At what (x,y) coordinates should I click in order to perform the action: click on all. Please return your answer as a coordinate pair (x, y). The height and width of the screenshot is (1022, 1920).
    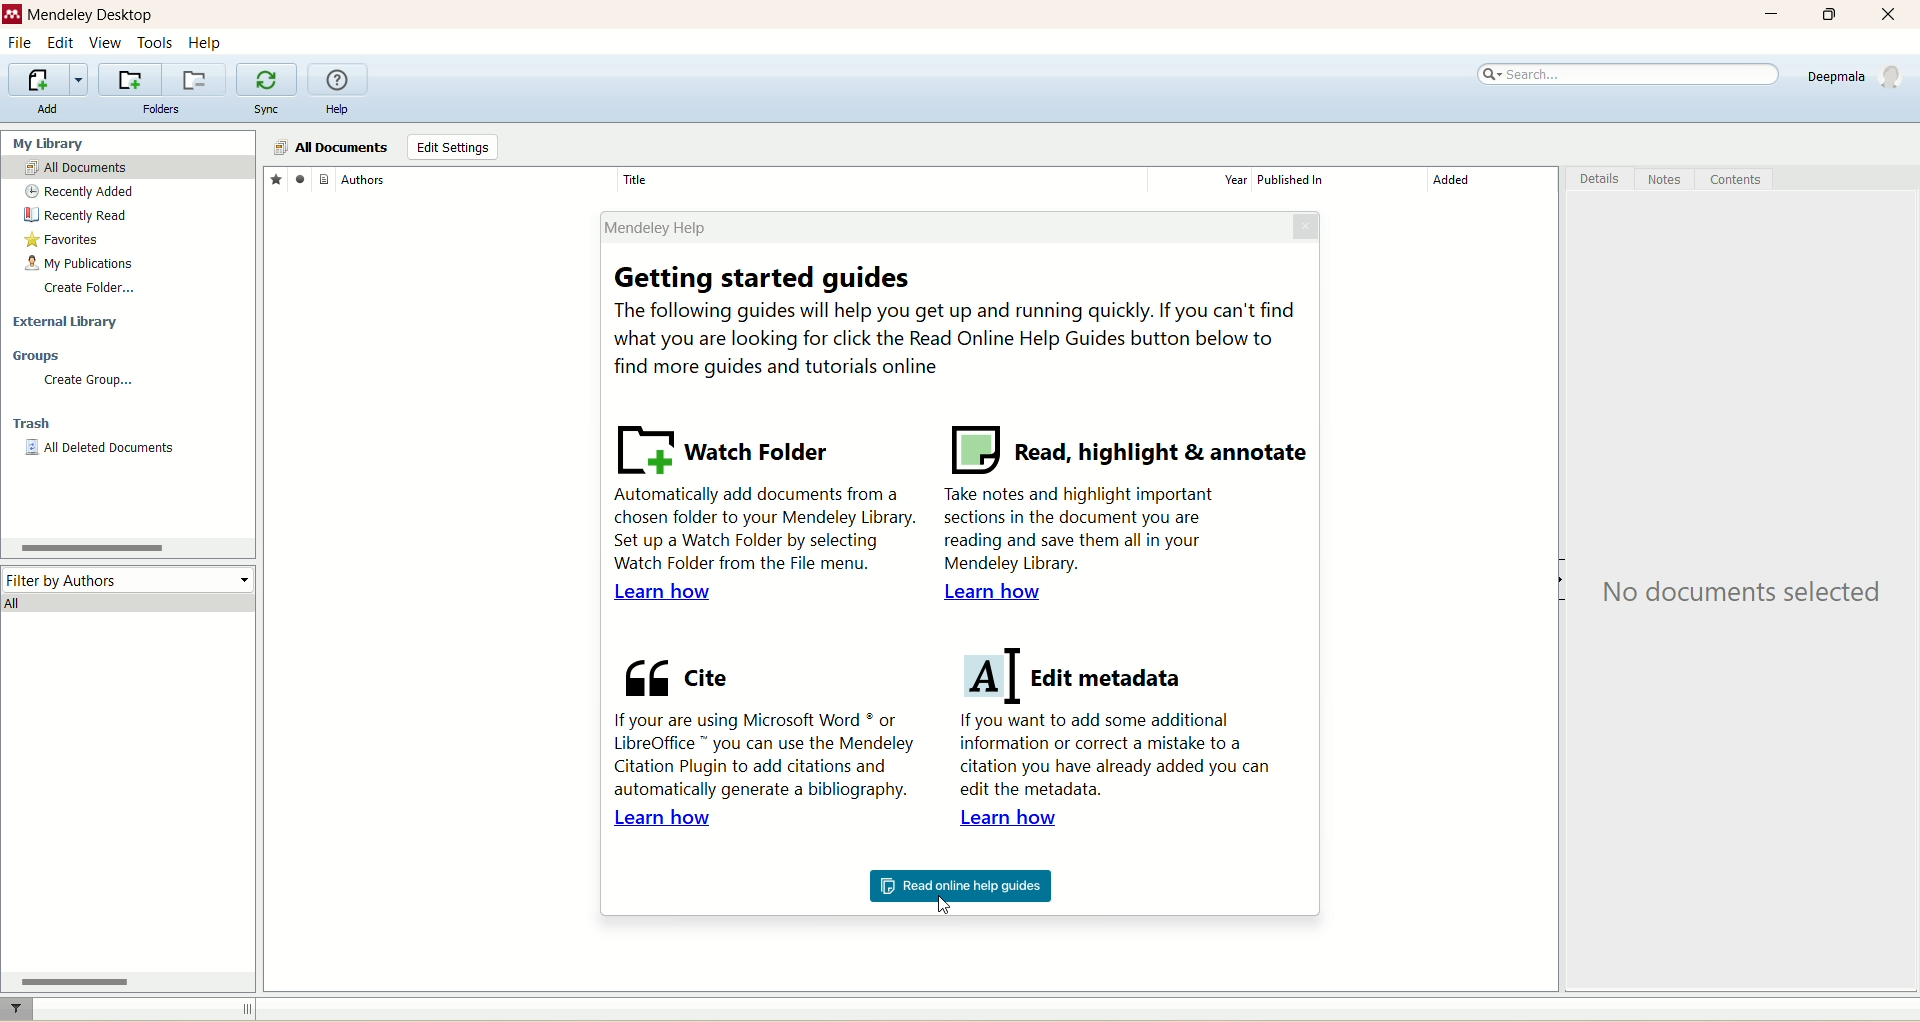
    Looking at the image, I should click on (128, 604).